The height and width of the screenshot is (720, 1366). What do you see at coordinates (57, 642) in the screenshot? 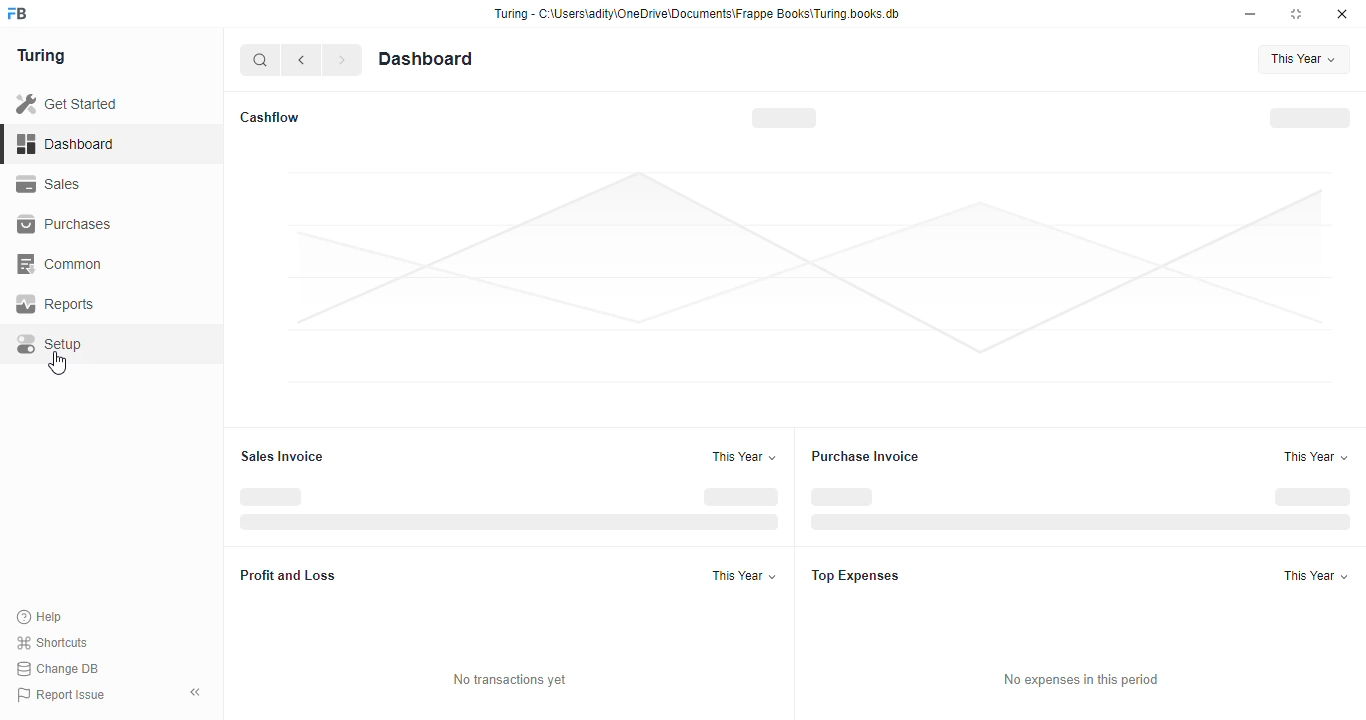
I see `Shortcuts` at bounding box center [57, 642].